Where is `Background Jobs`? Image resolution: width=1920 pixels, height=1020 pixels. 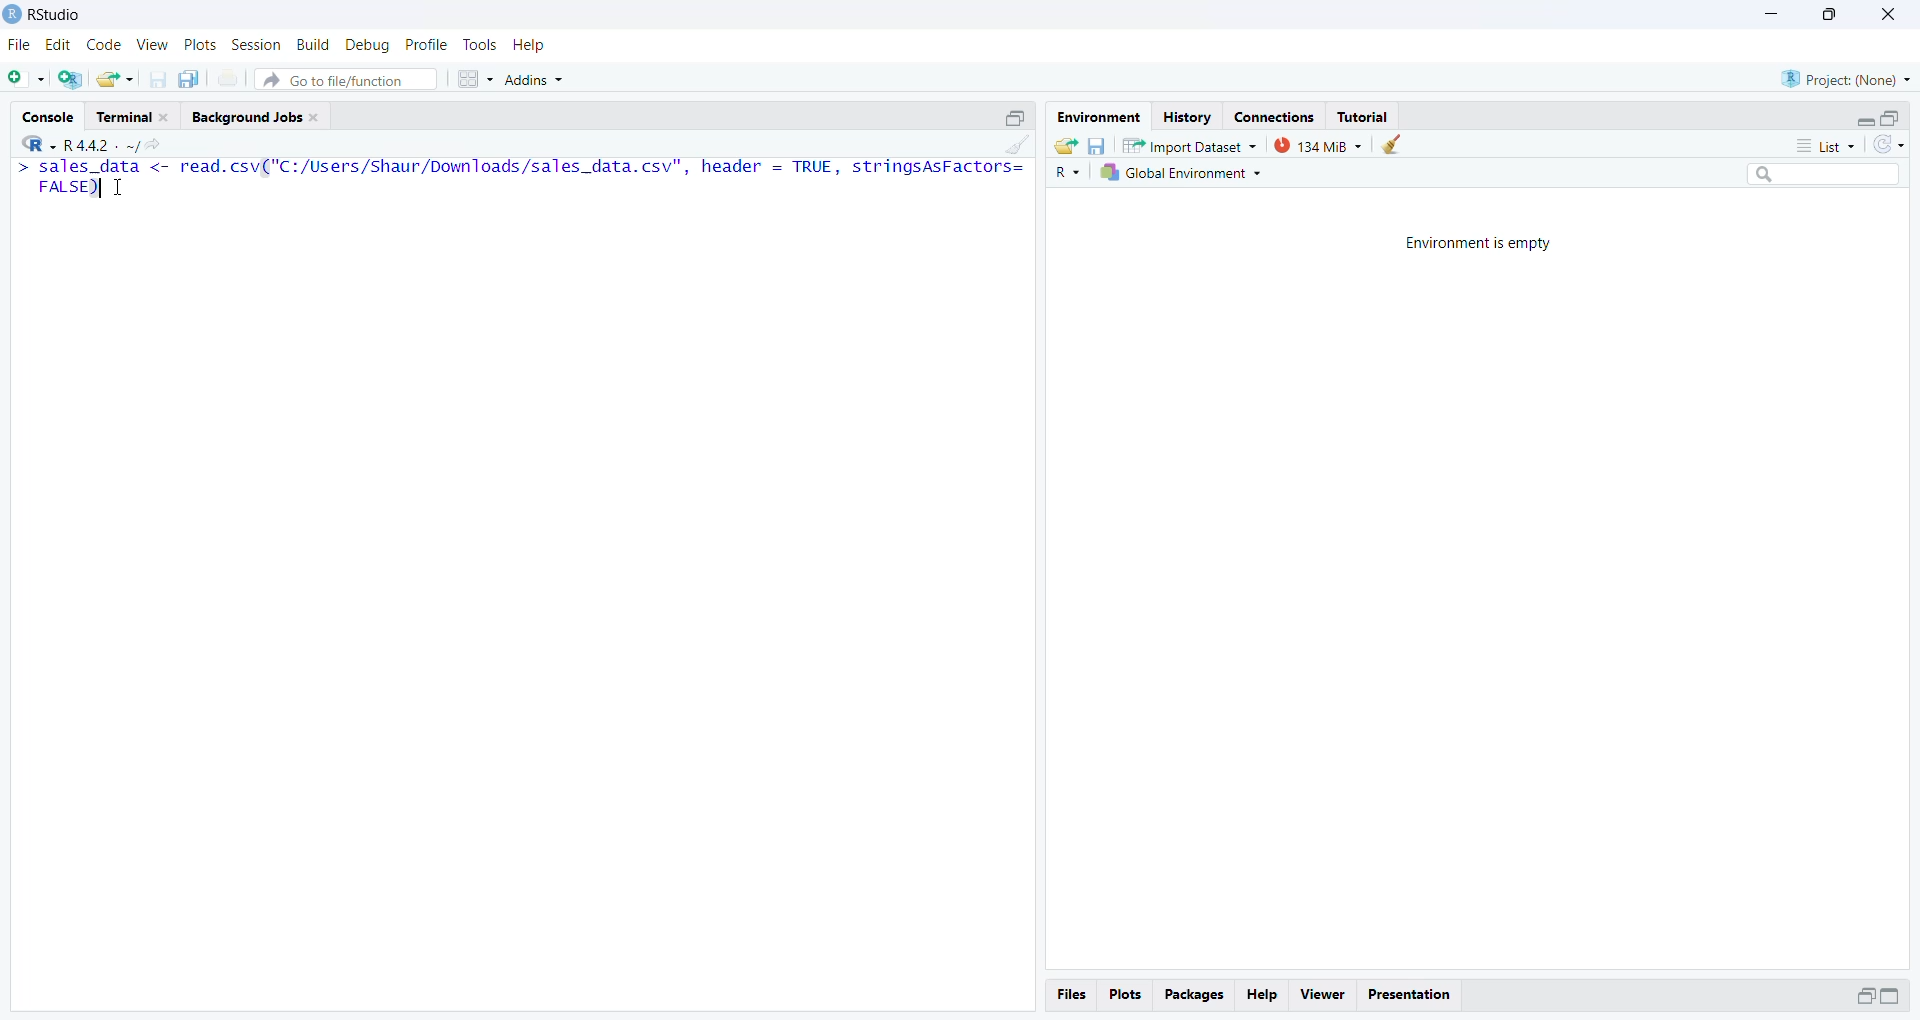
Background Jobs is located at coordinates (256, 117).